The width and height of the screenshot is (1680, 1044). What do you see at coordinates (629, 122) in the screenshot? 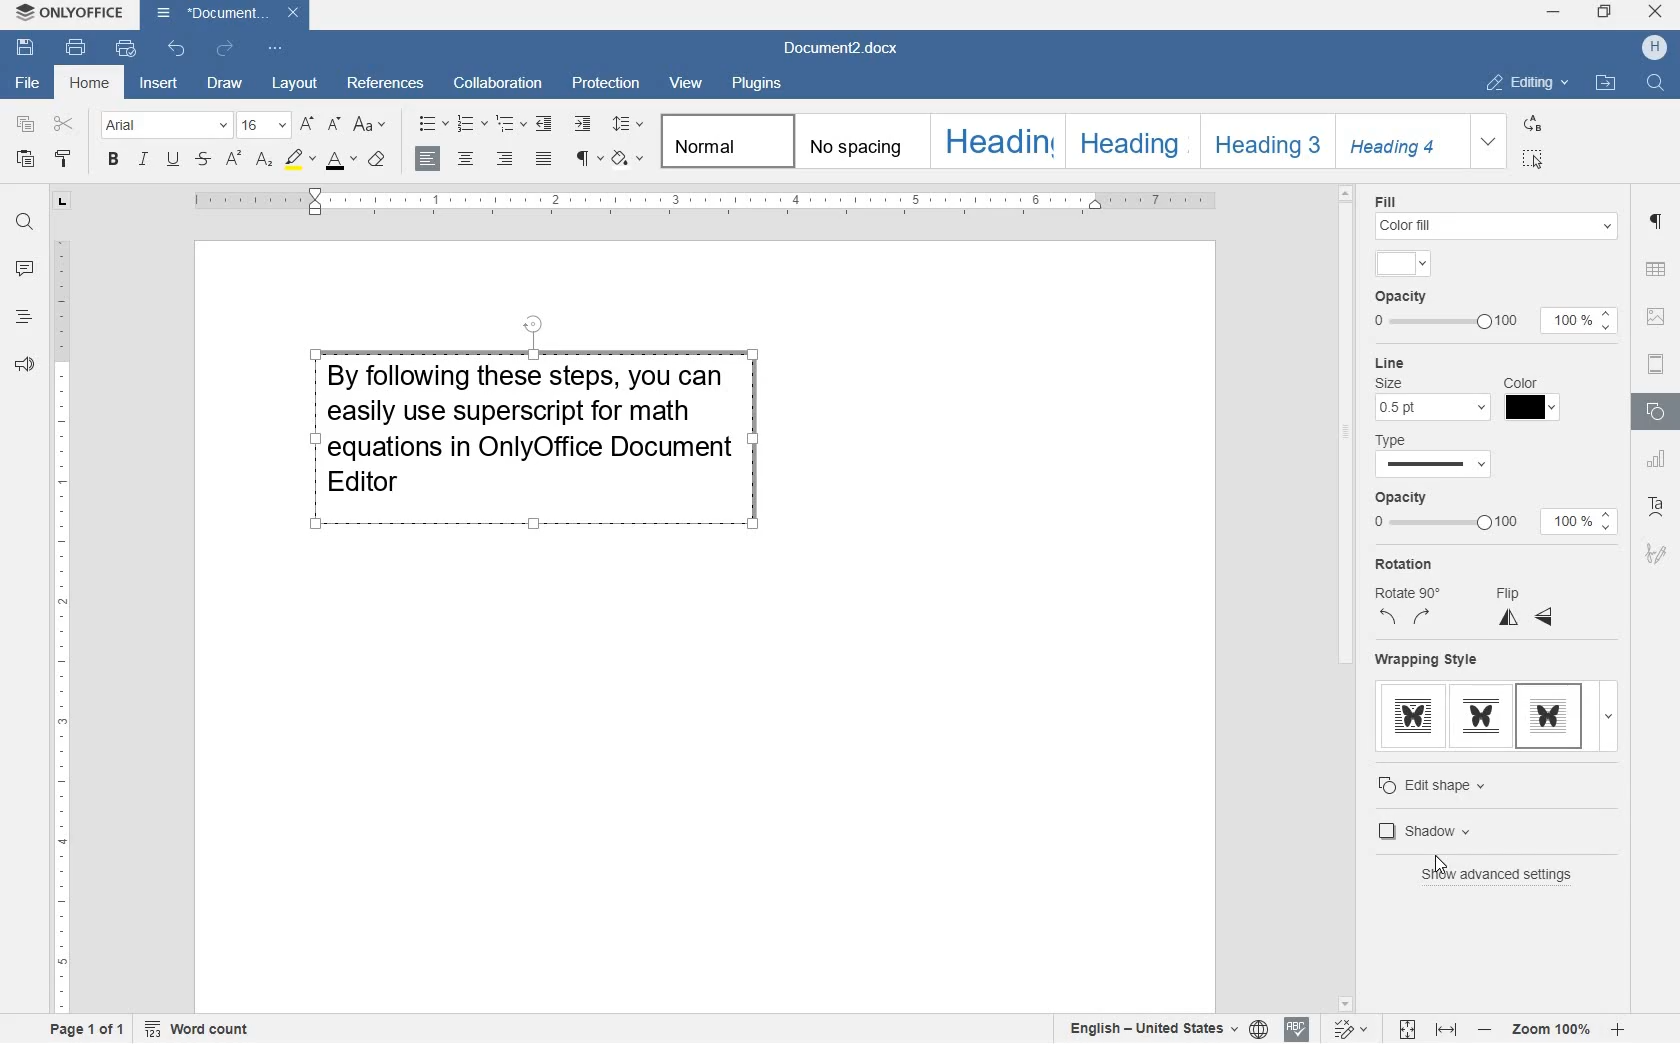
I see `paragraph line spacing` at bounding box center [629, 122].